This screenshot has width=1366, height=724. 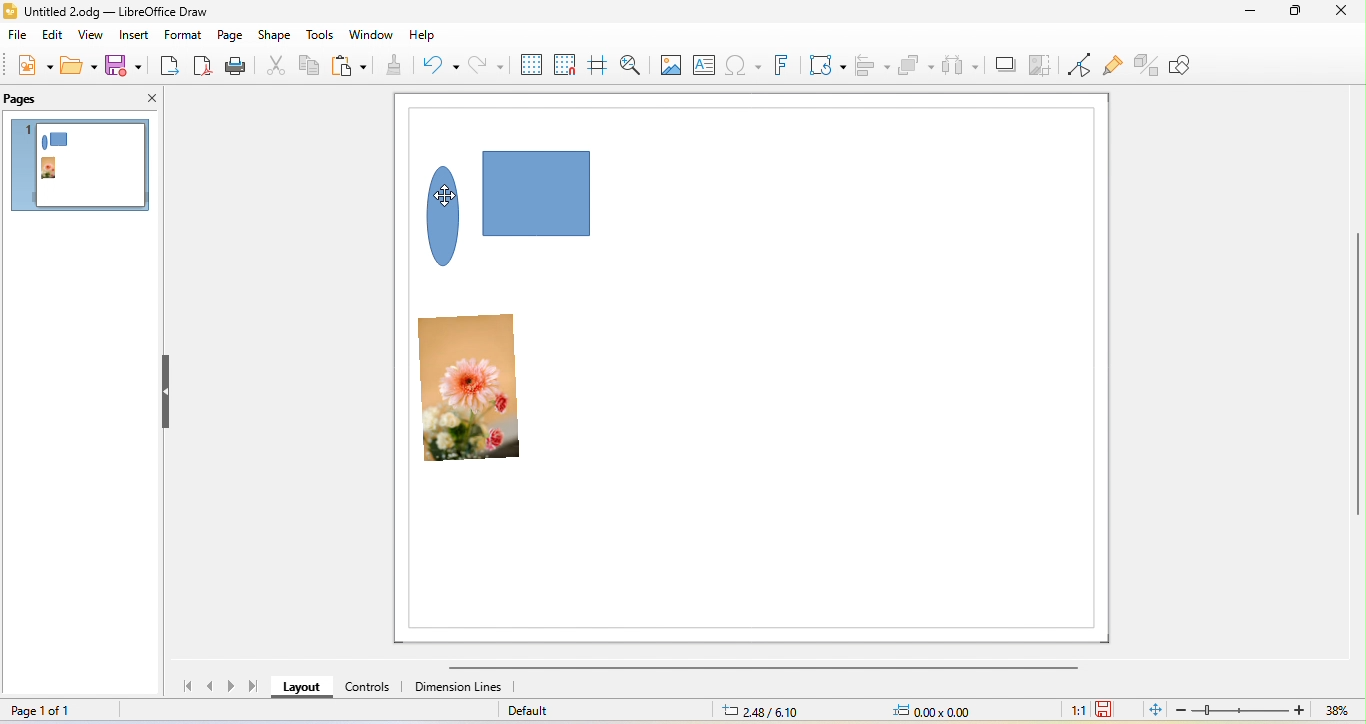 What do you see at coordinates (919, 61) in the screenshot?
I see `arrange` at bounding box center [919, 61].